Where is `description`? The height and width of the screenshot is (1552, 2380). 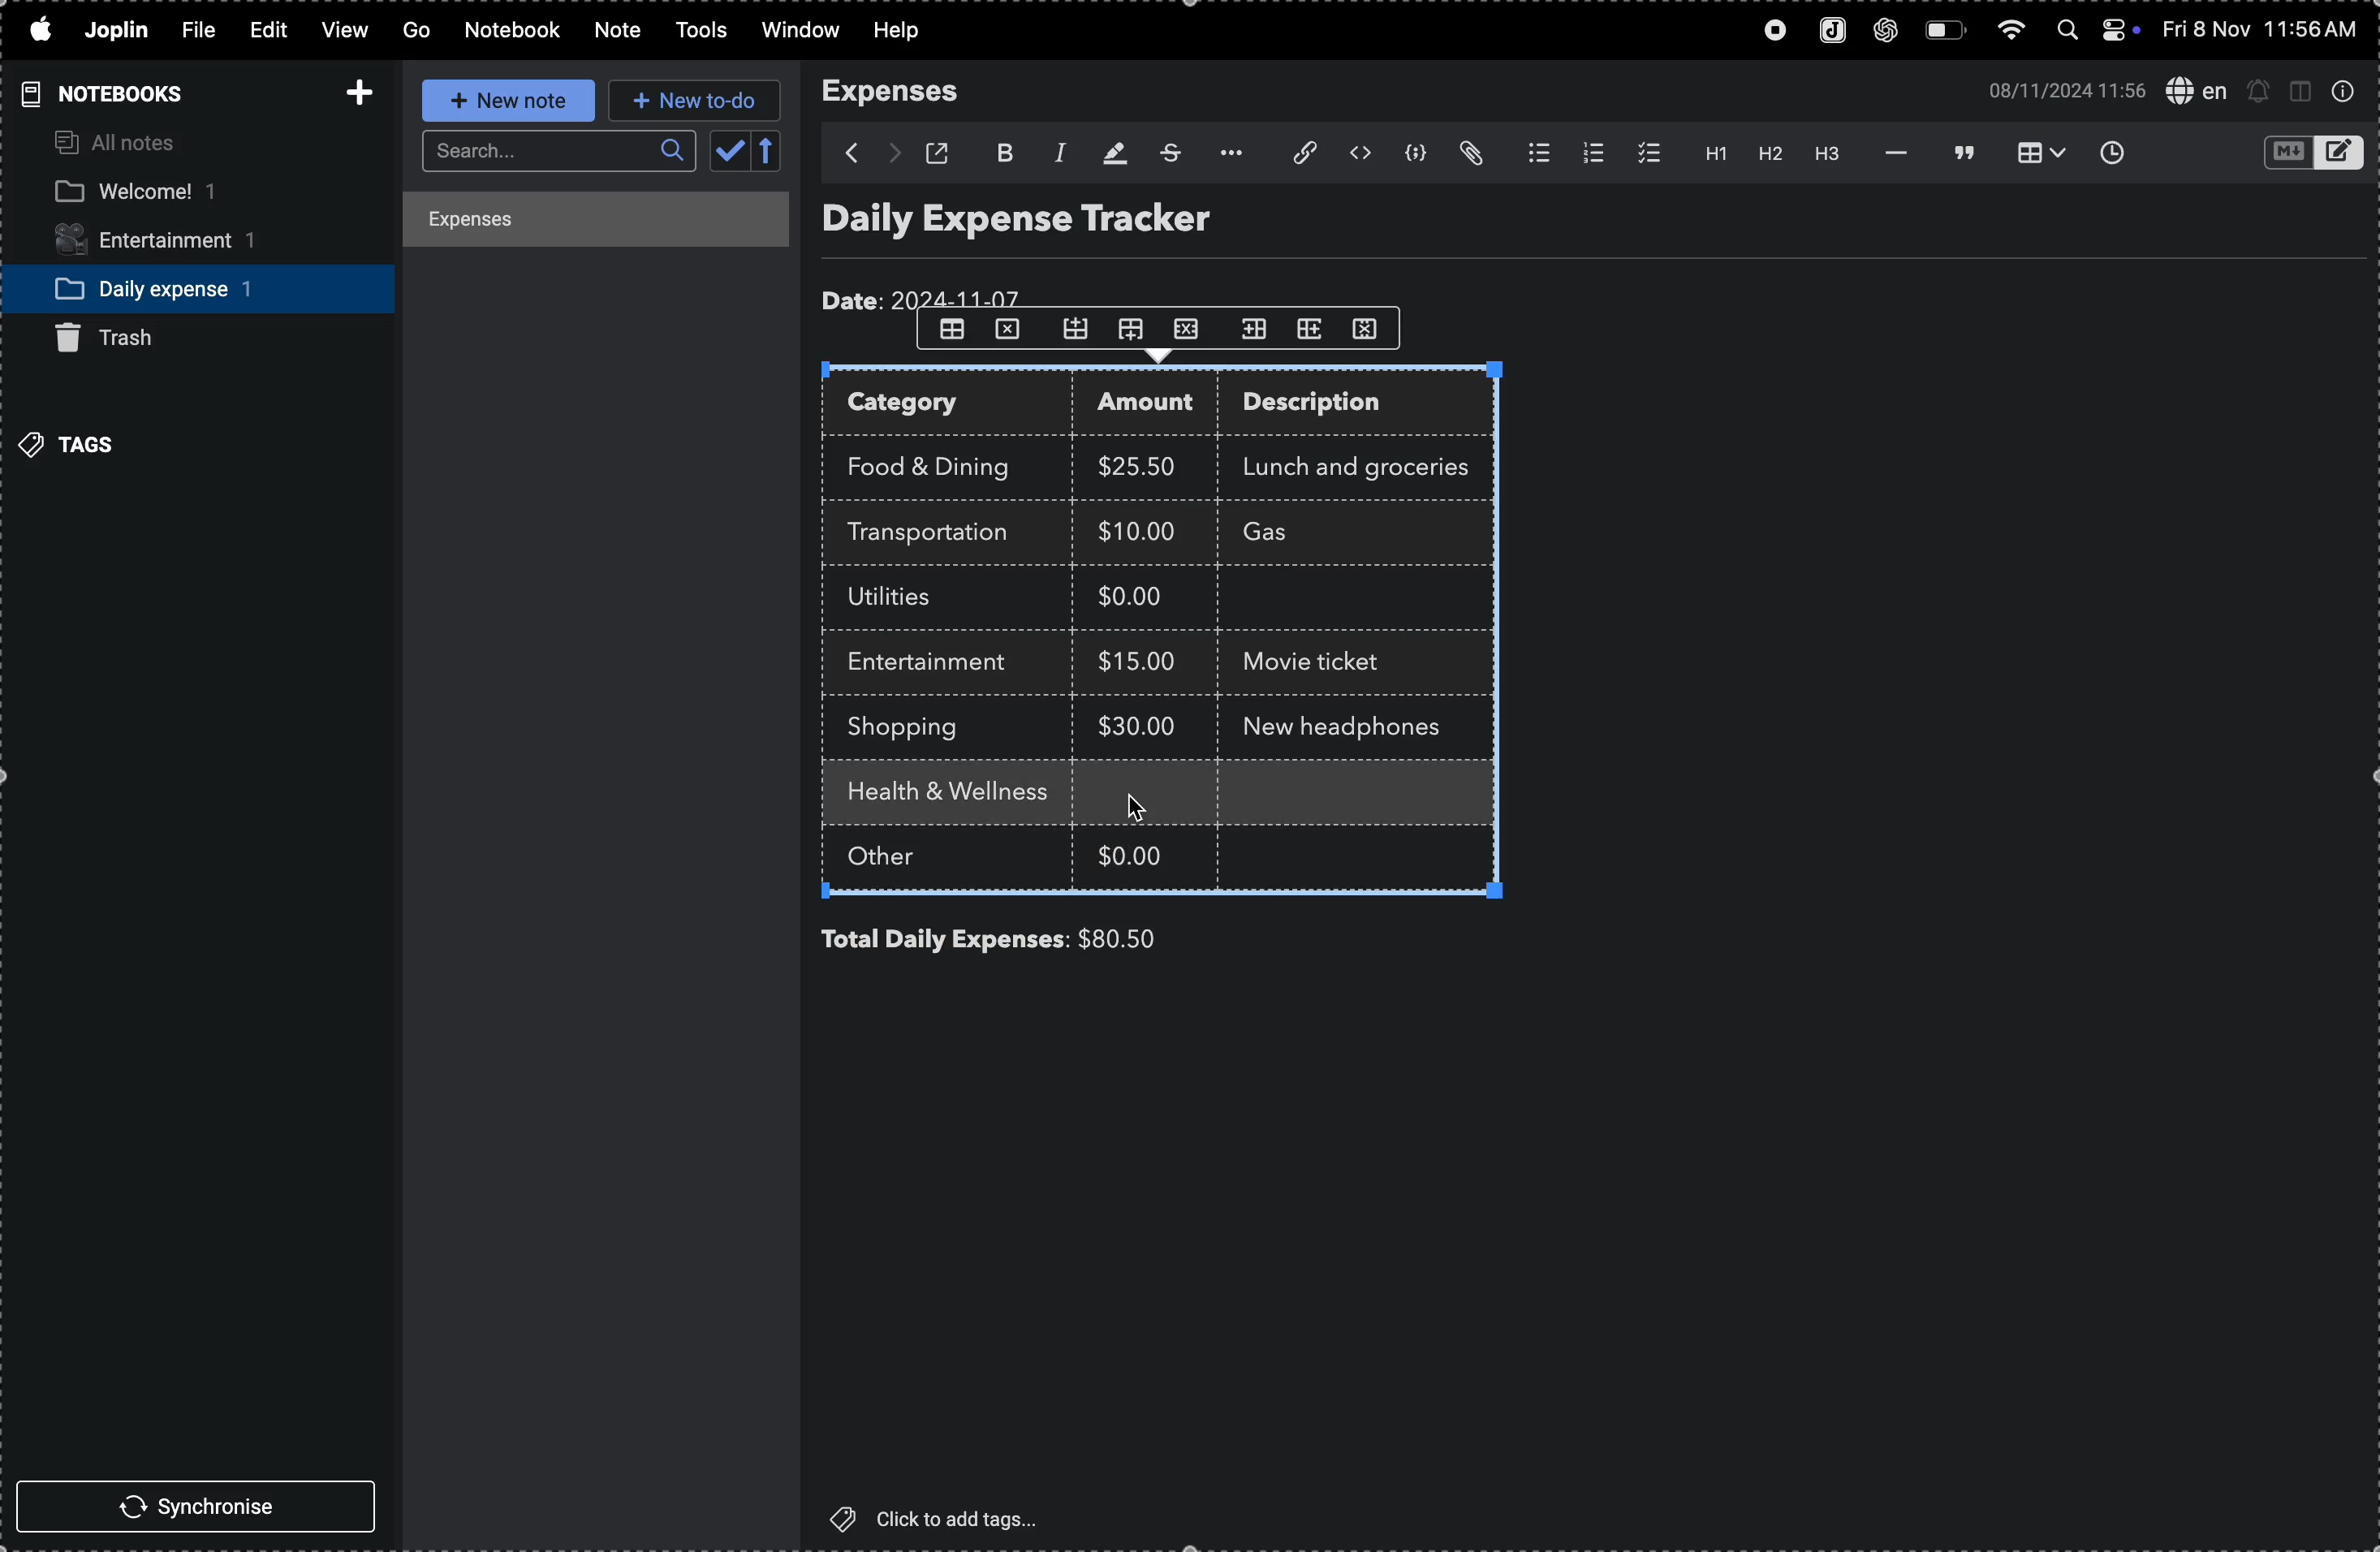
description is located at coordinates (1333, 406).